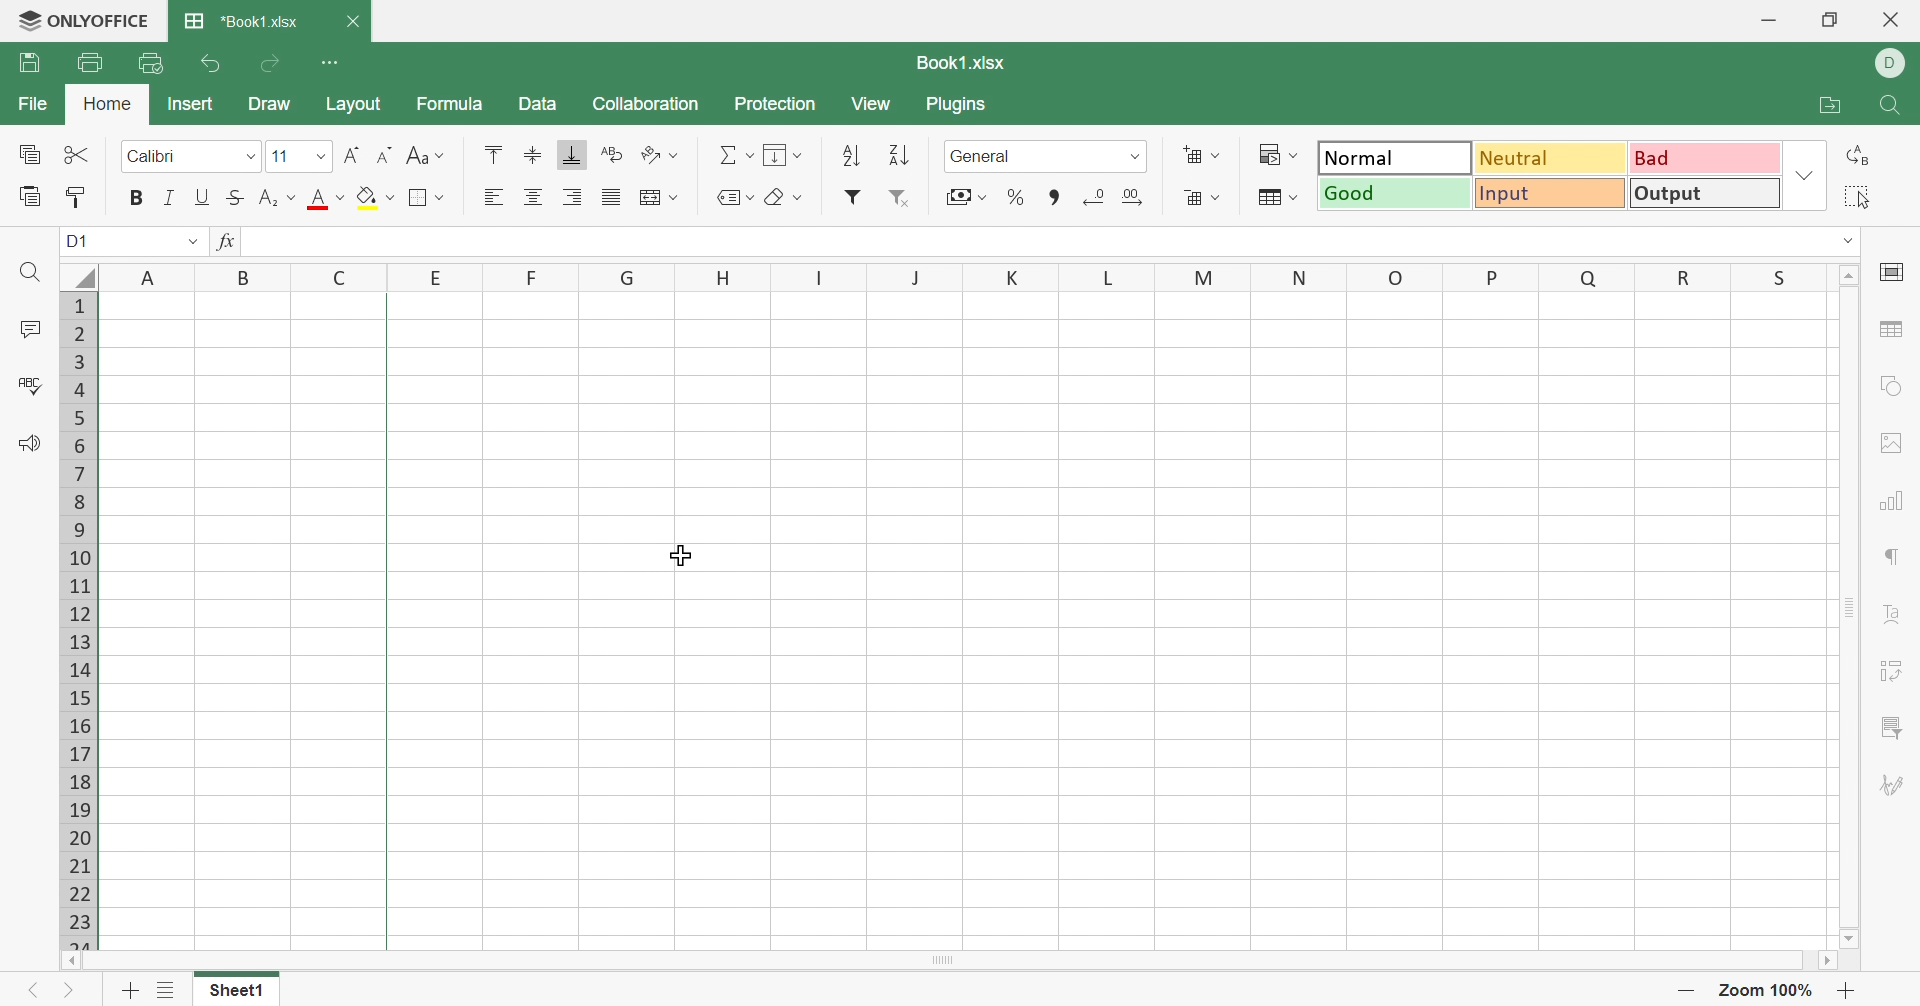 Image resolution: width=1920 pixels, height=1006 pixels. What do you see at coordinates (900, 198) in the screenshot?
I see `Remove filter` at bounding box center [900, 198].